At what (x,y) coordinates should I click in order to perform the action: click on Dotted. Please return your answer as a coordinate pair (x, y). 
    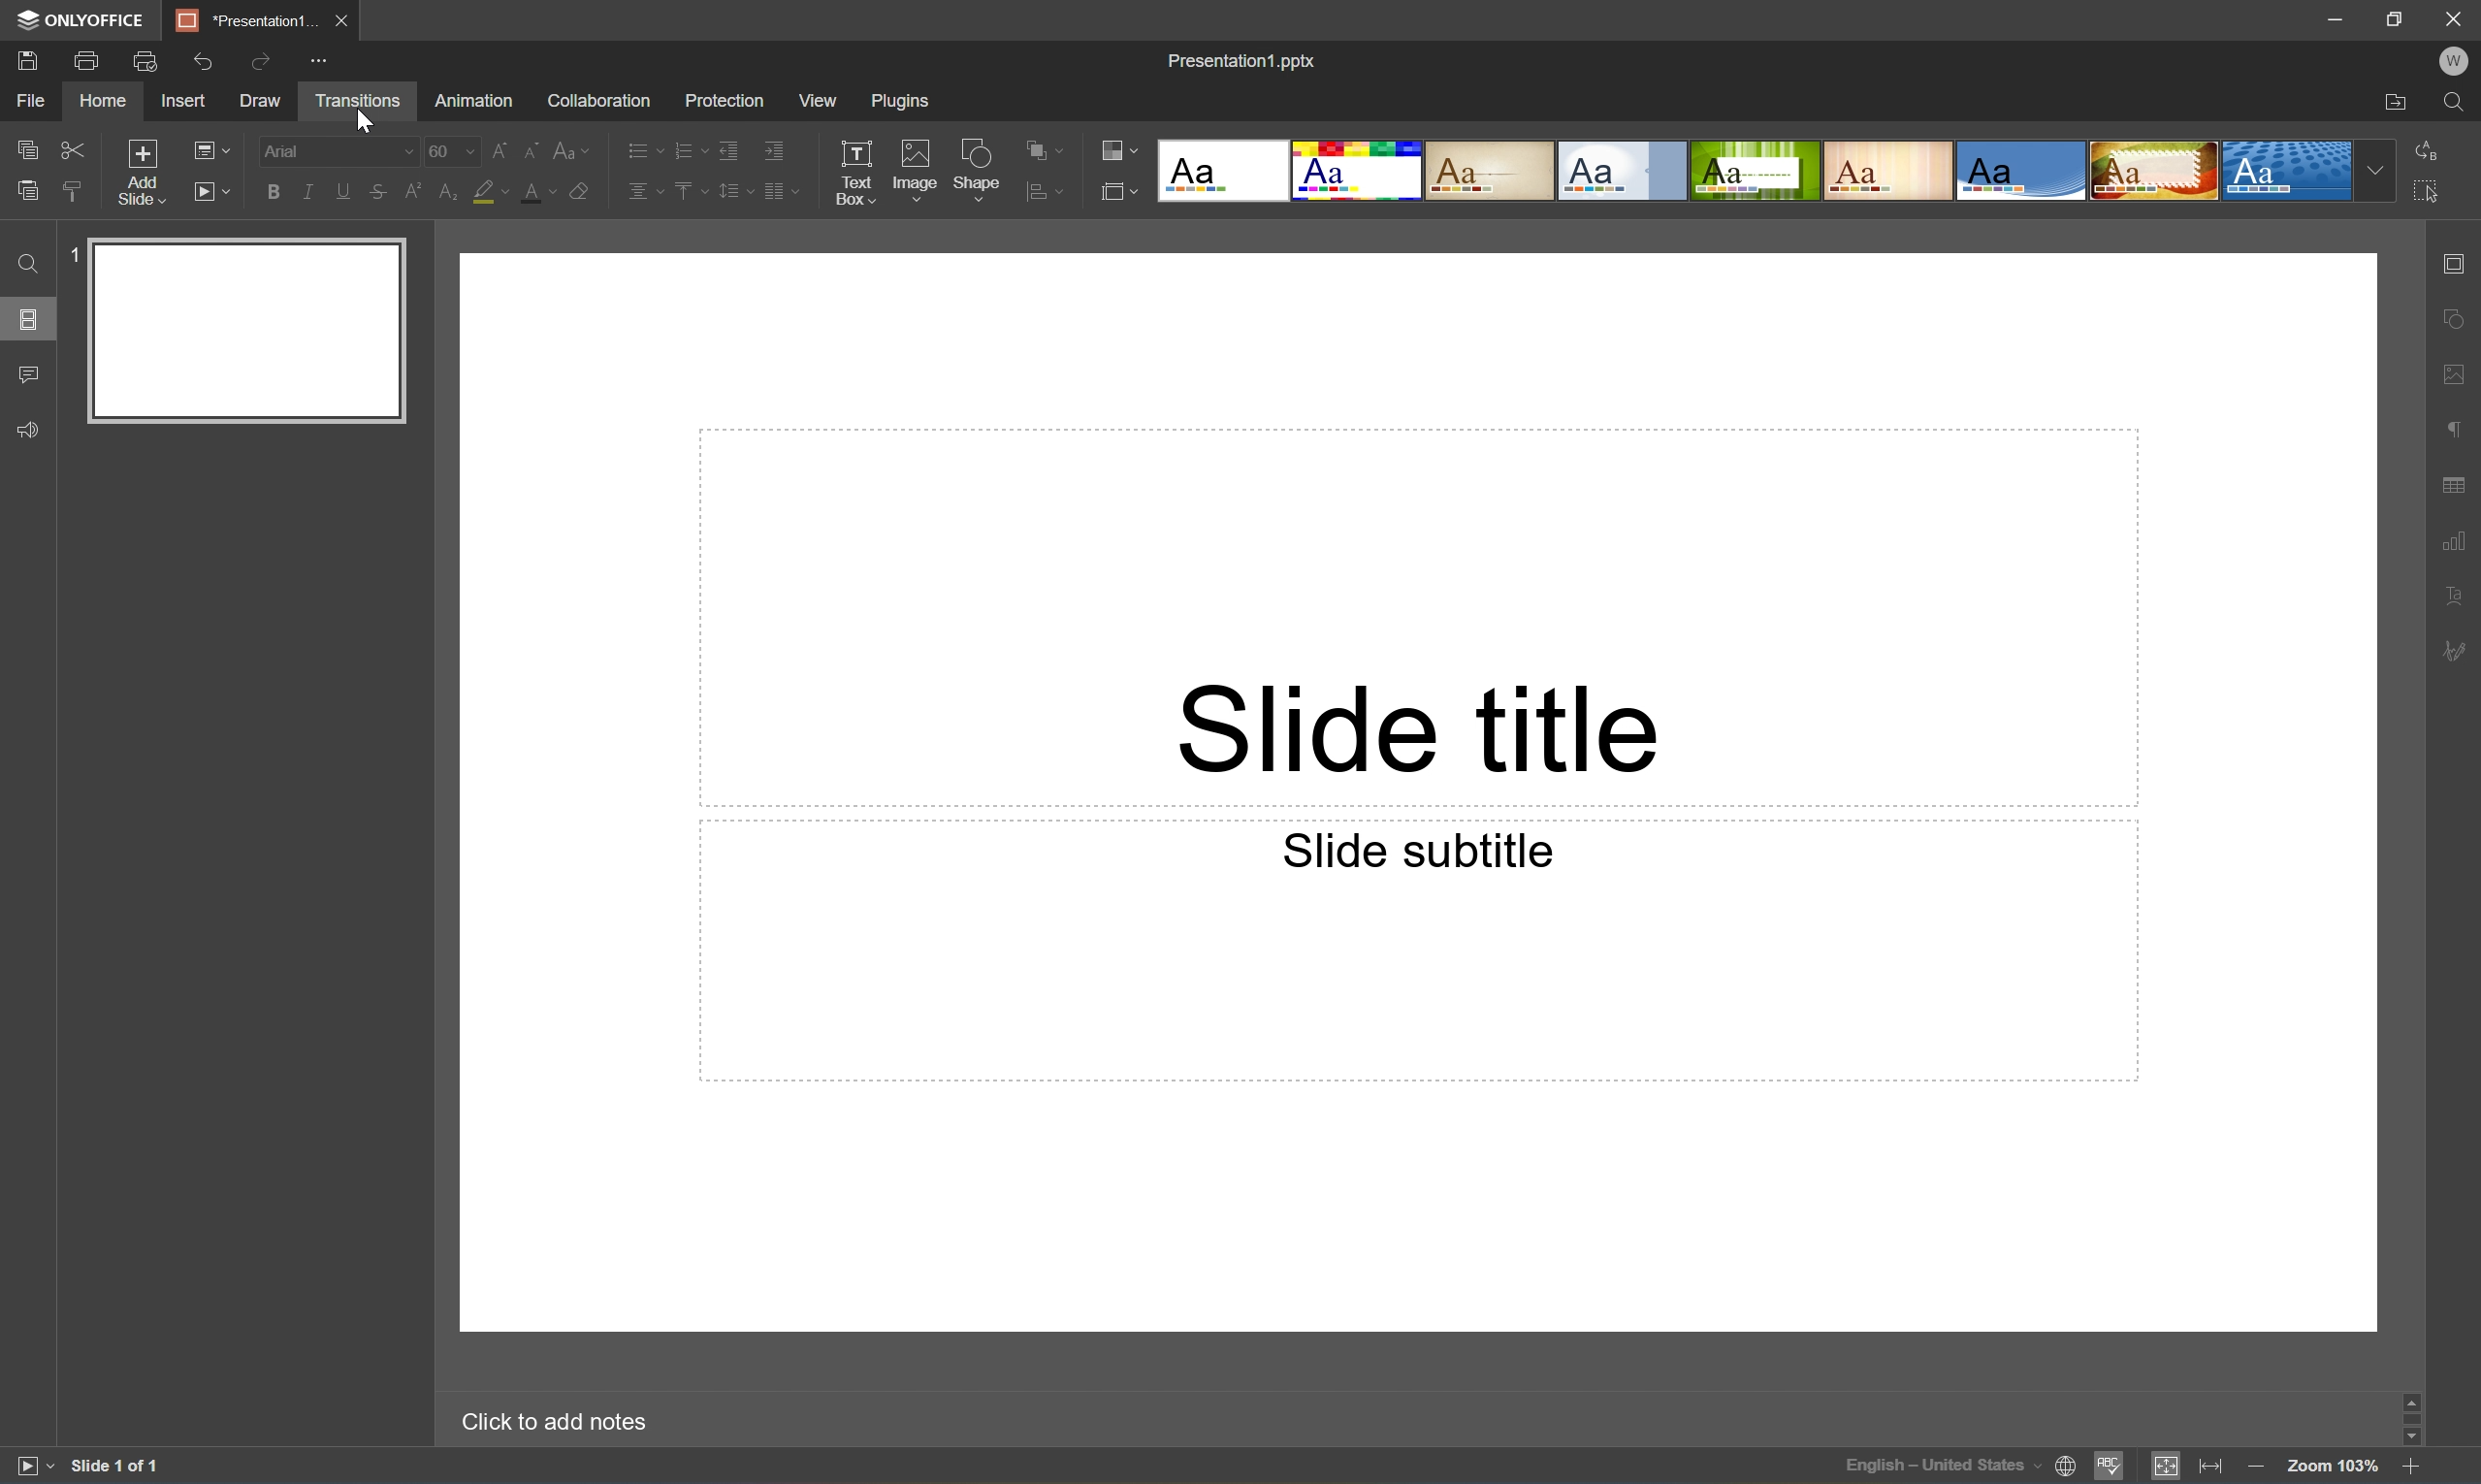
    Looking at the image, I should click on (2287, 170).